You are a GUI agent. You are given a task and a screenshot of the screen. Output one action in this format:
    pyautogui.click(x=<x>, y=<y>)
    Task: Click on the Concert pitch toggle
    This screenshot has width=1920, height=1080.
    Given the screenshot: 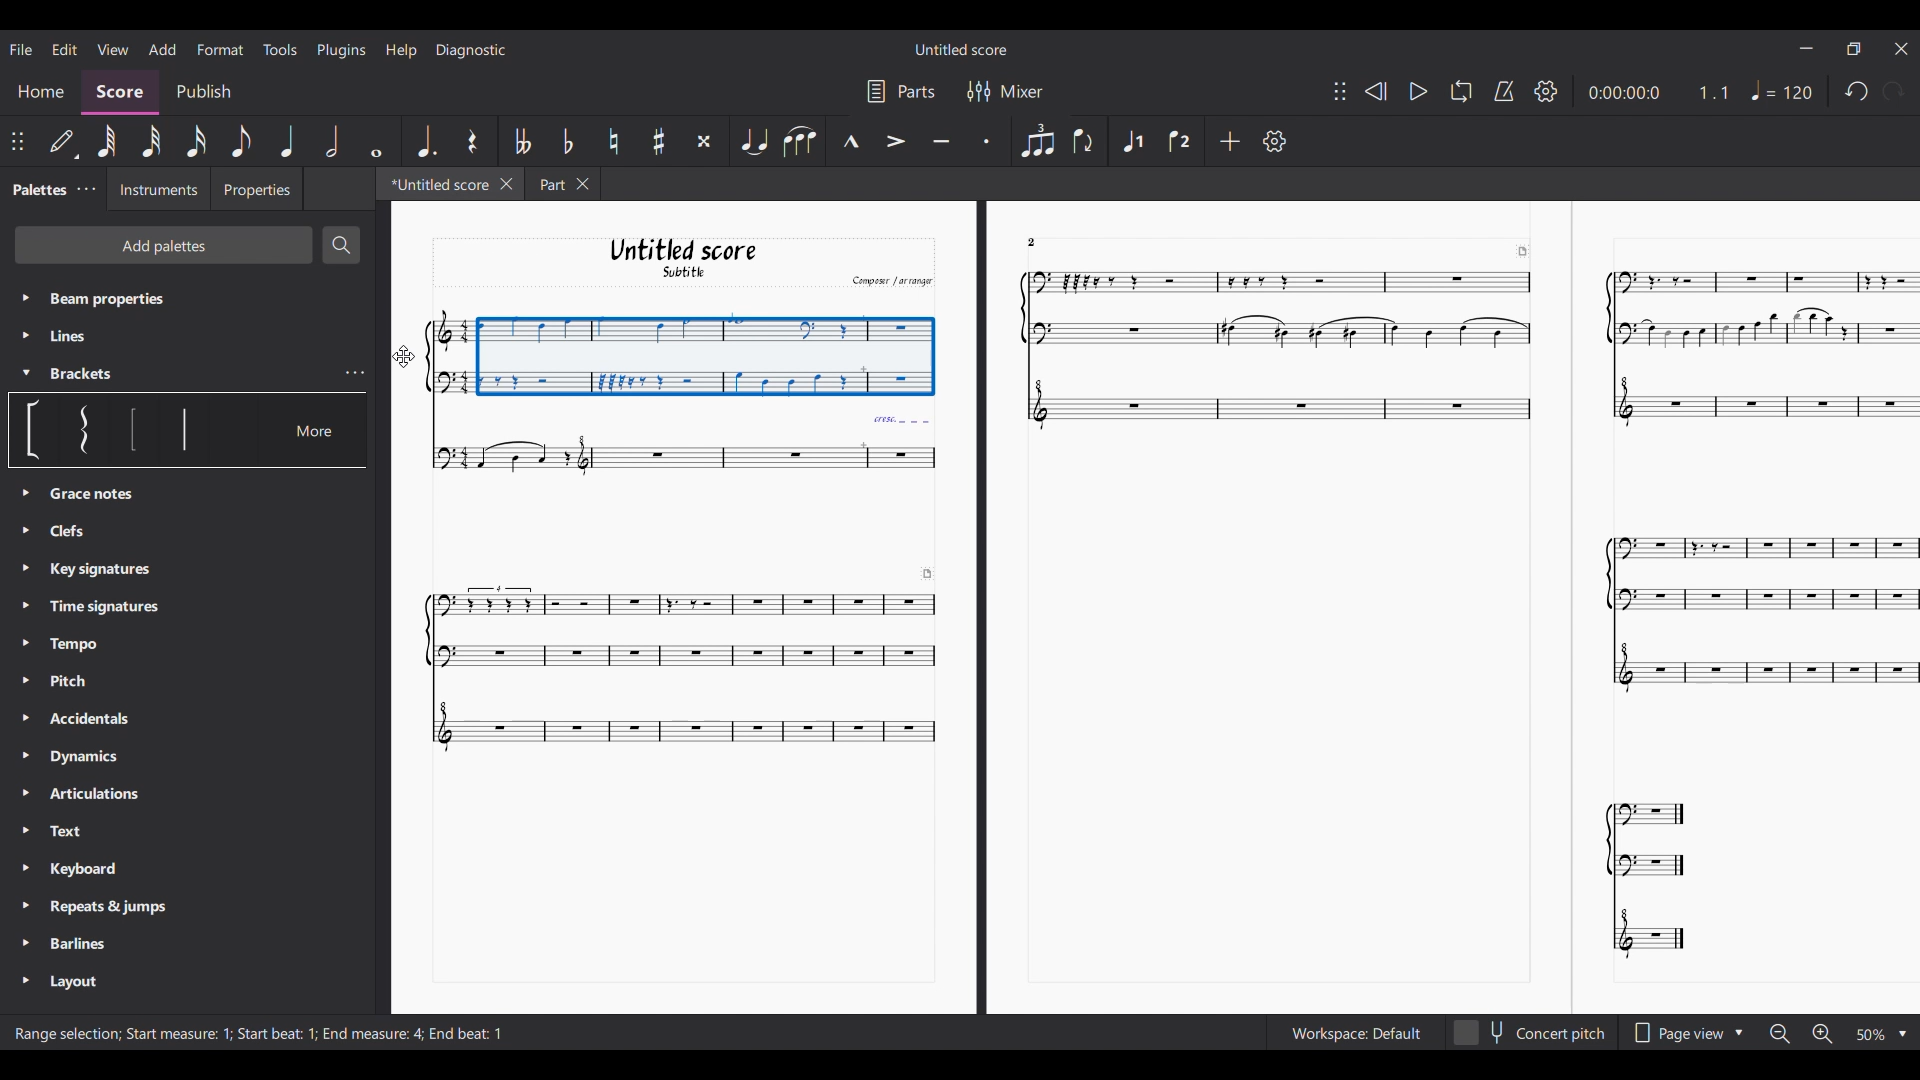 What is the action you would take?
    pyautogui.click(x=1530, y=1033)
    